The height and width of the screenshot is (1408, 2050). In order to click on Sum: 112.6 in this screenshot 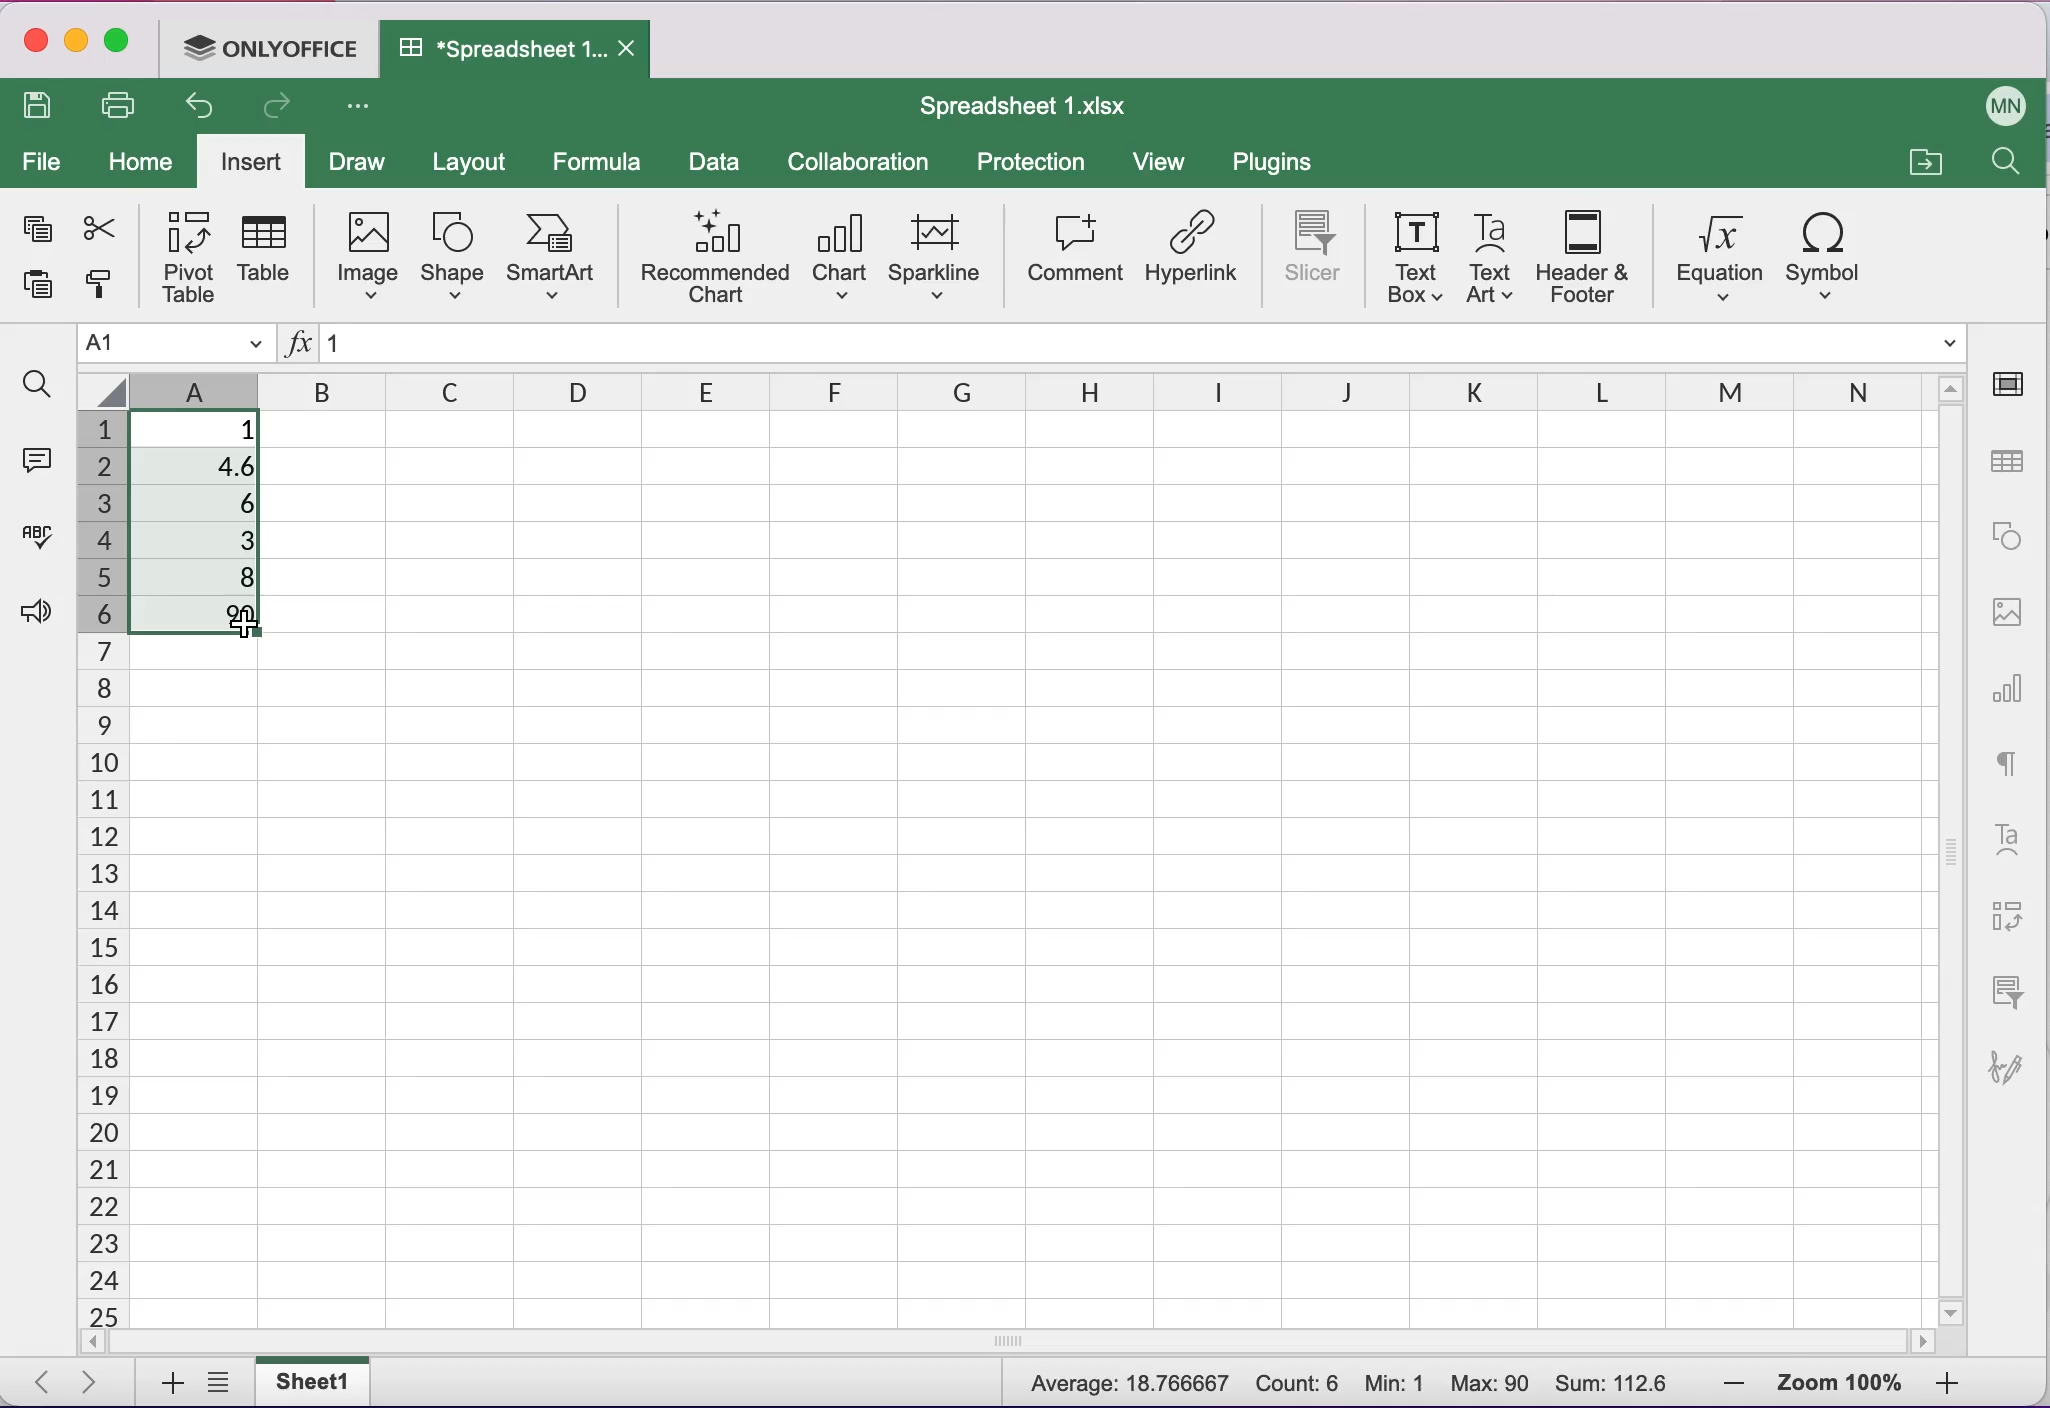, I will do `click(1611, 1383)`.